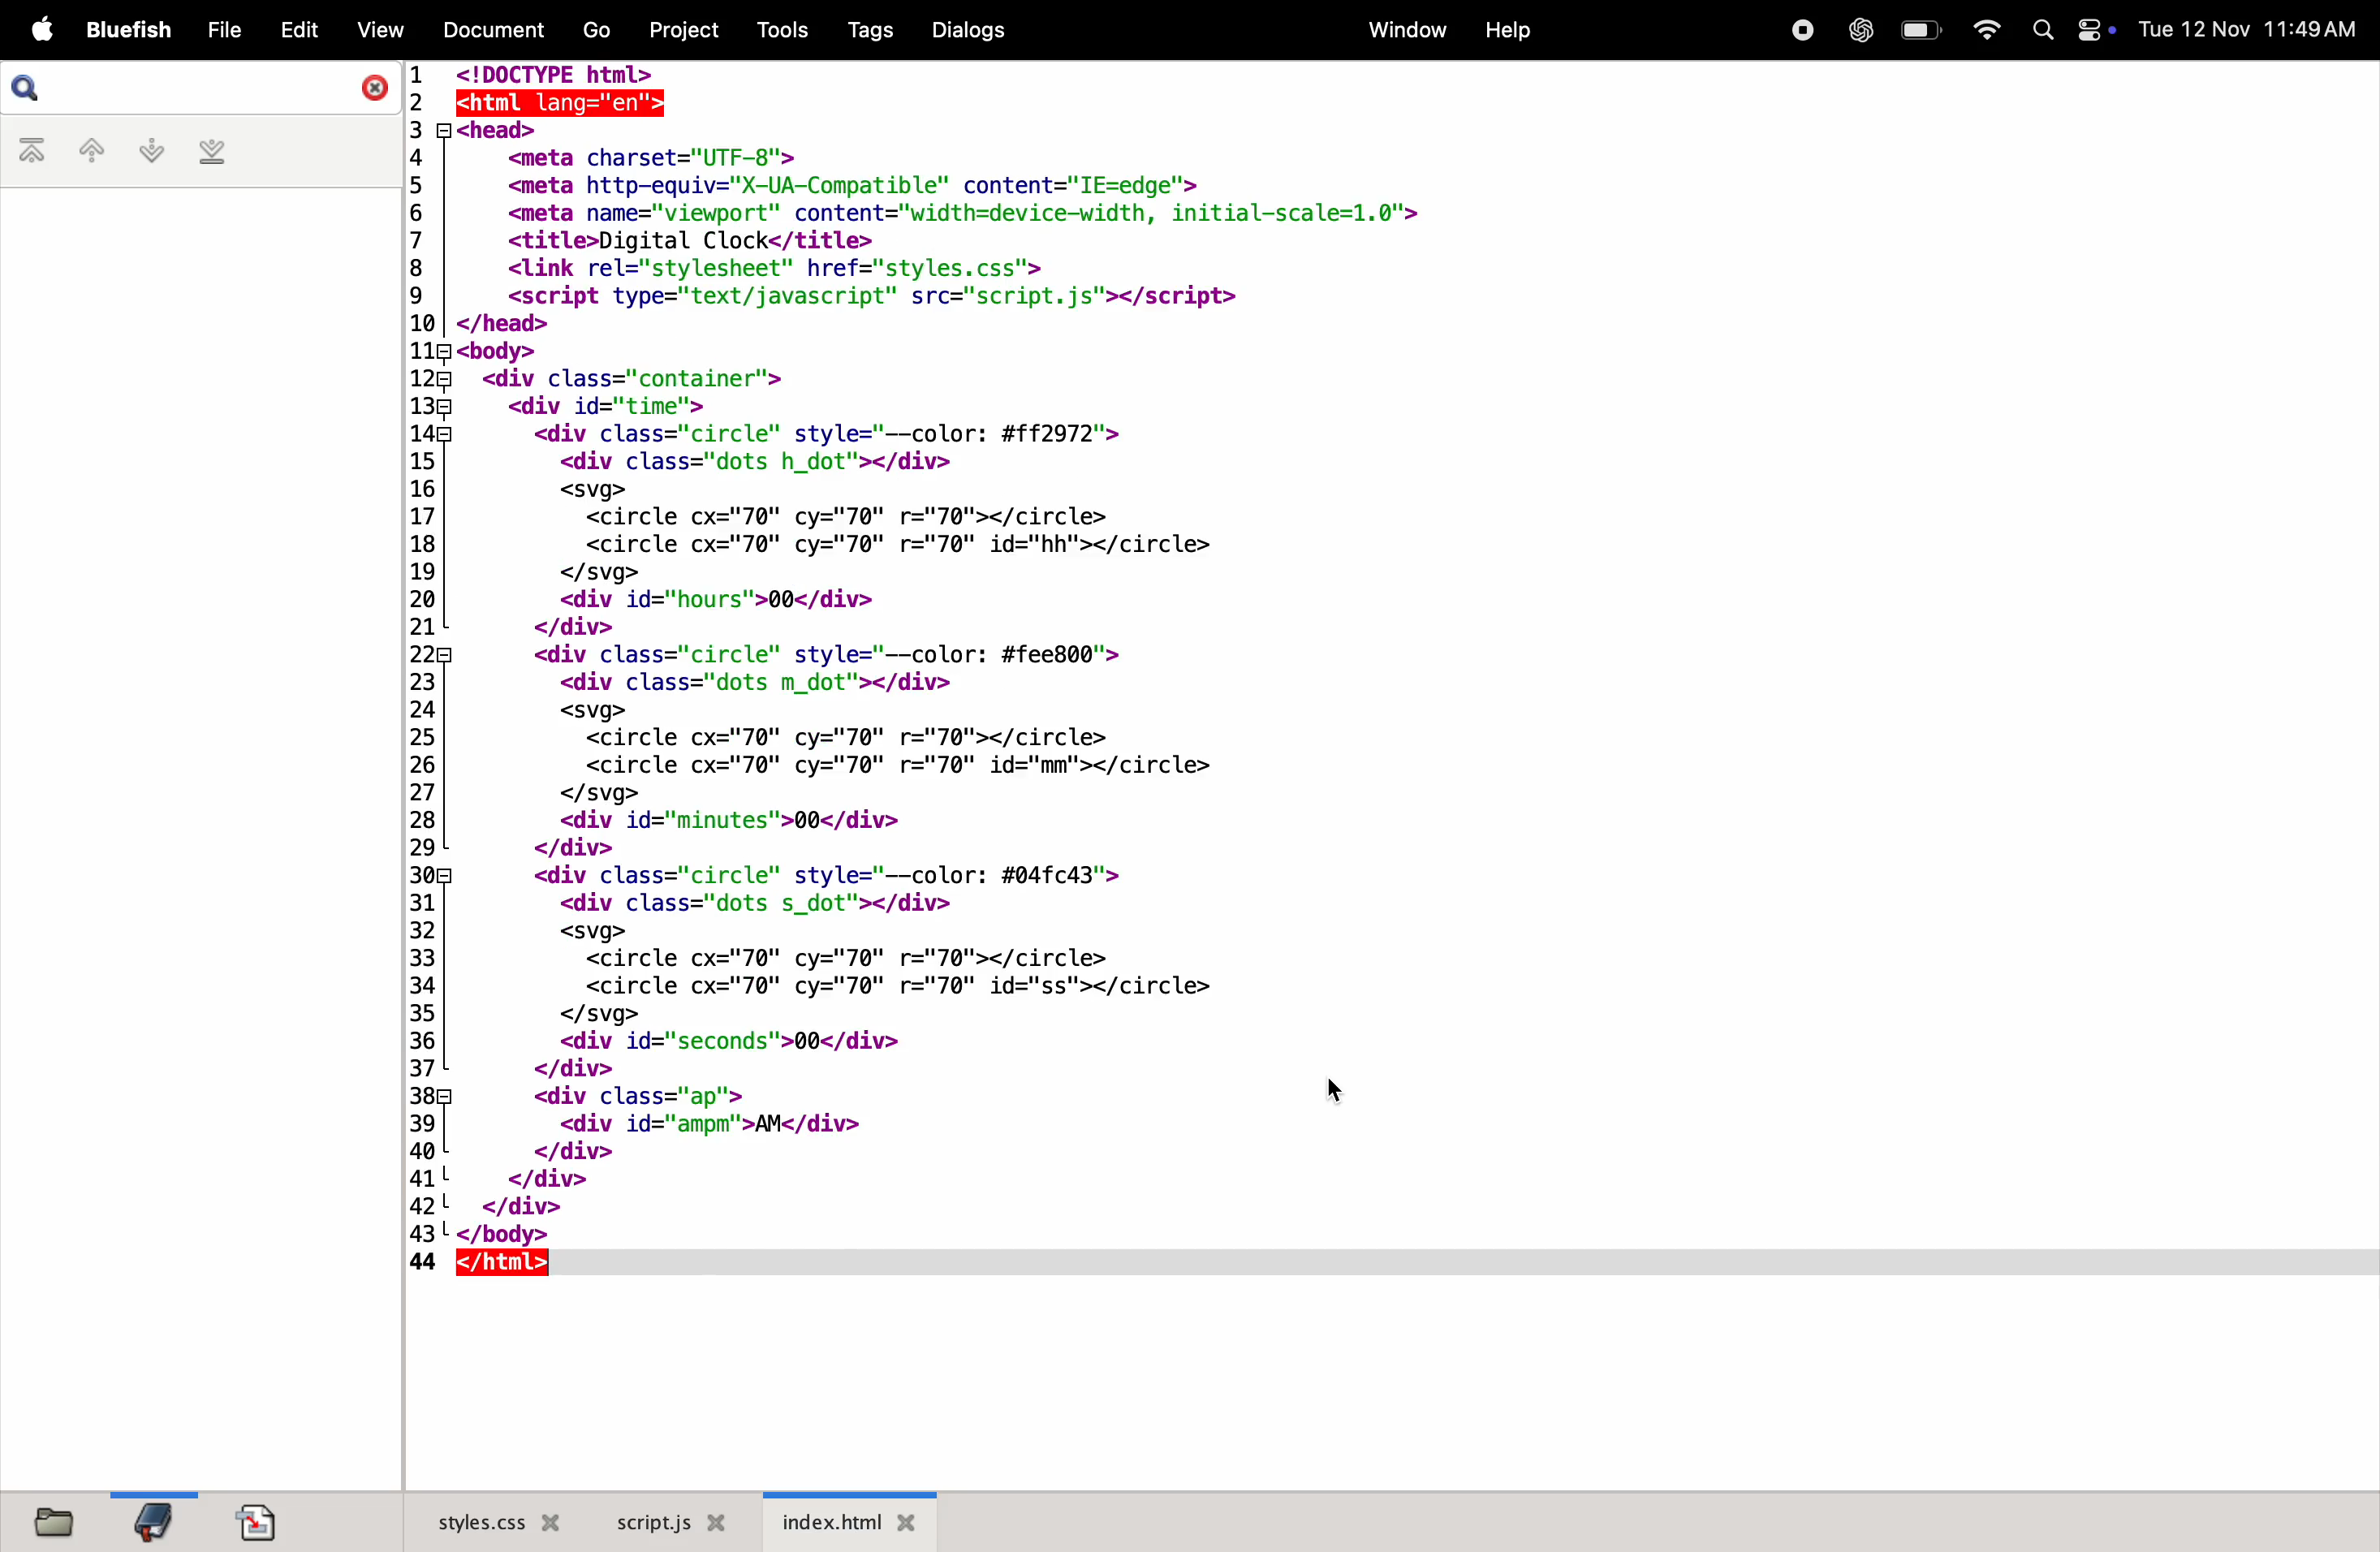 The image size is (2380, 1552). Describe the element at coordinates (1406, 28) in the screenshot. I see `window` at that location.